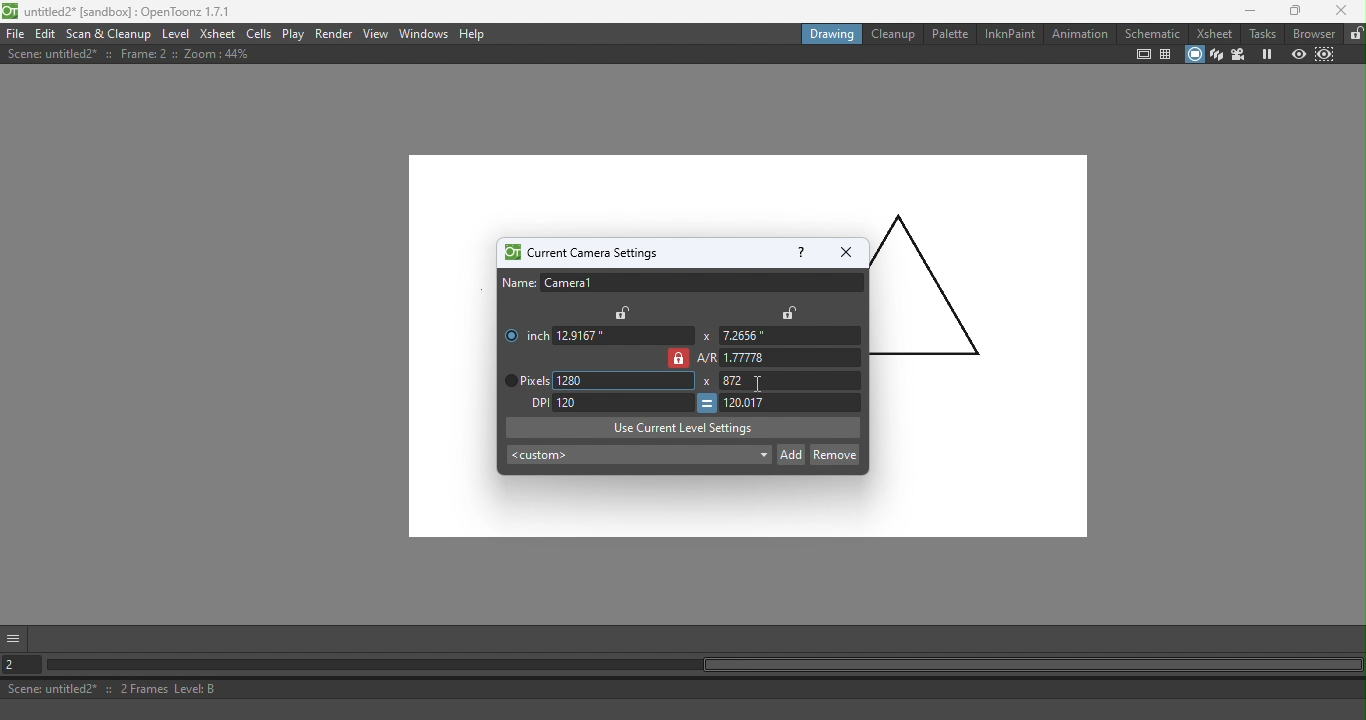 This screenshot has width=1366, height=720. I want to click on Cells, so click(258, 33).